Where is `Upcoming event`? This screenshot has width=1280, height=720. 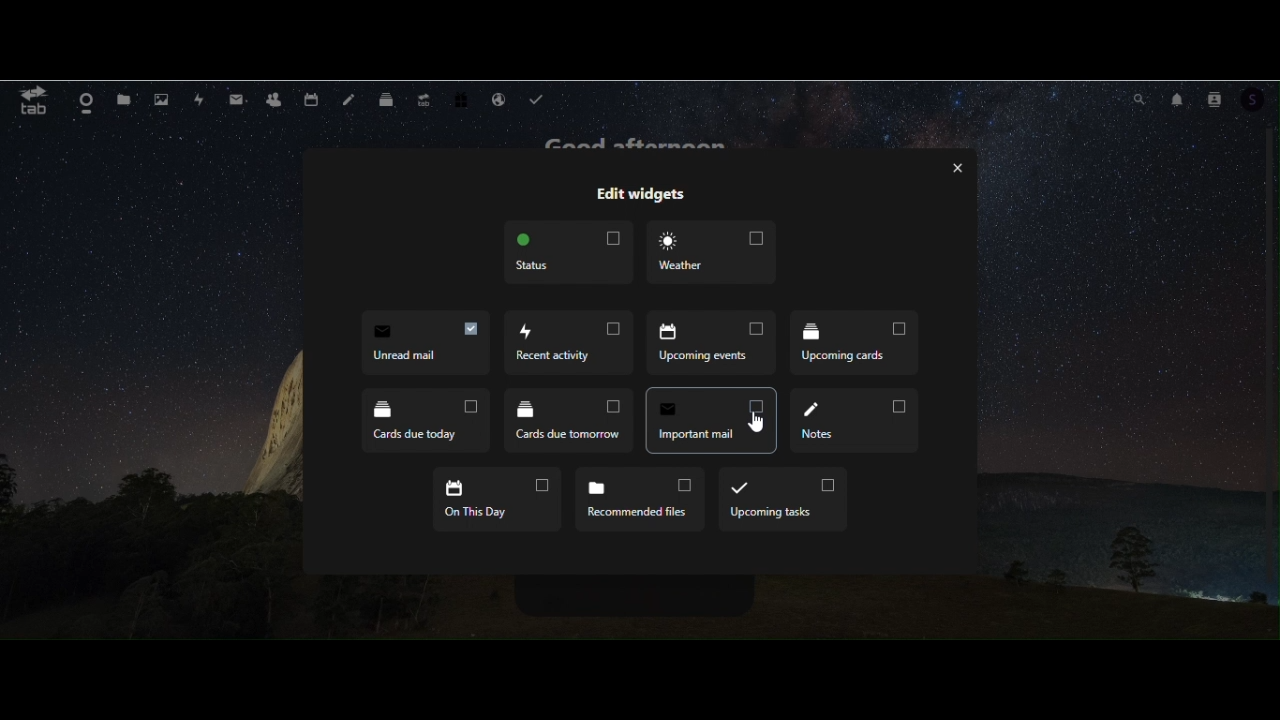
Upcoming event is located at coordinates (568, 342).